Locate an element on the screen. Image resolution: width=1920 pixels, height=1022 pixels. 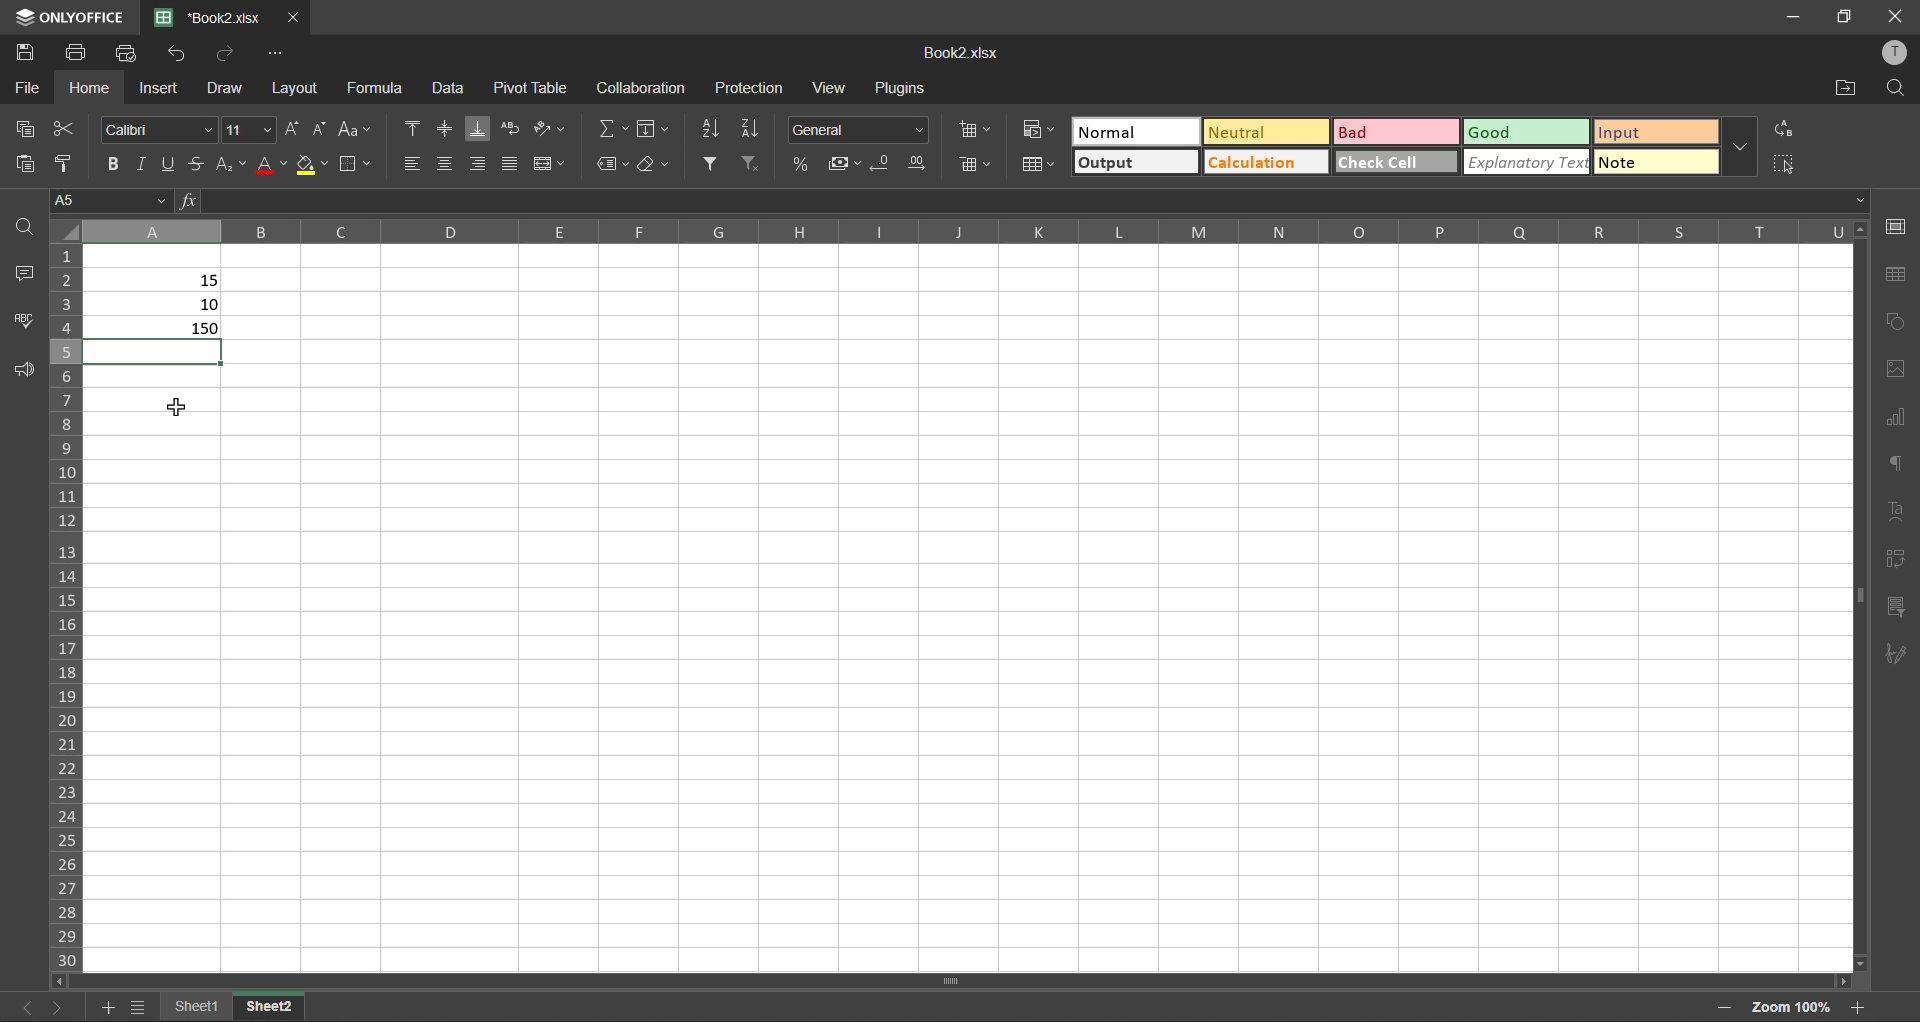
paragraph is located at coordinates (1895, 464).